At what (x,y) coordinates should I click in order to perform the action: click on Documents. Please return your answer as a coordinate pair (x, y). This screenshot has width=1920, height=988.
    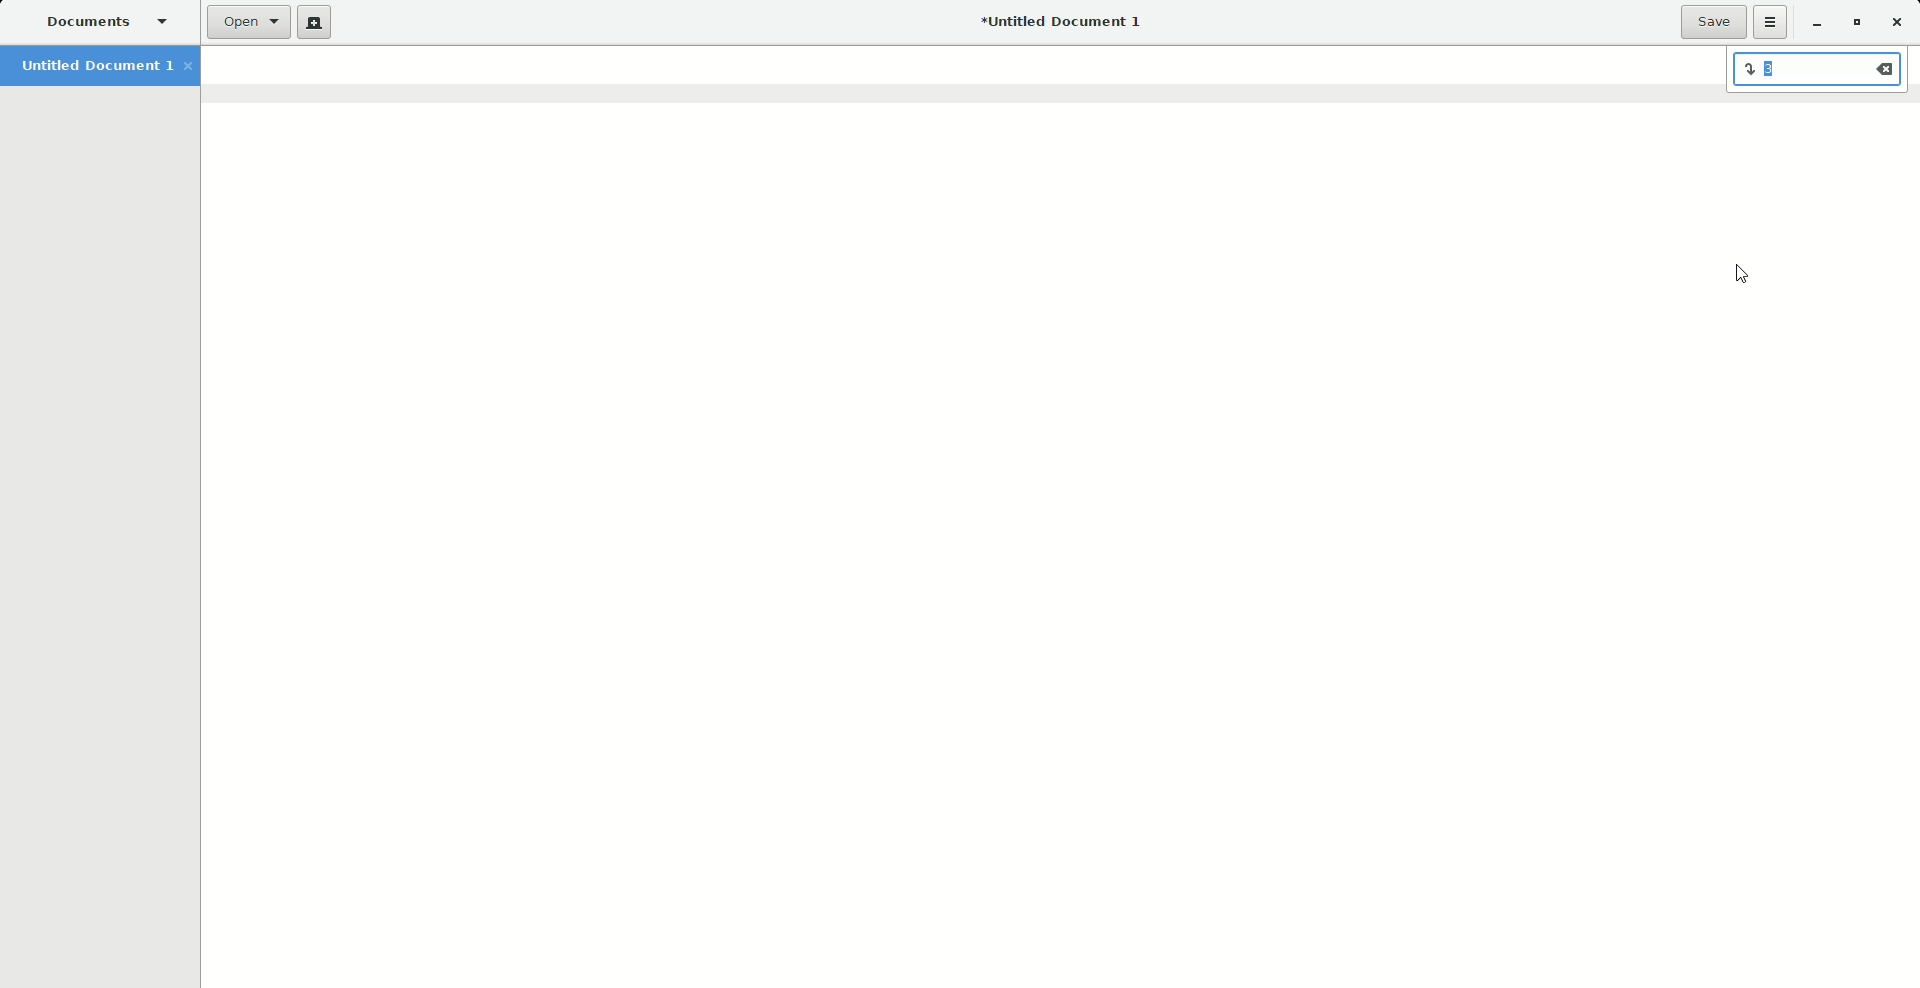
    Looking at the image, I should click on (110, 23).